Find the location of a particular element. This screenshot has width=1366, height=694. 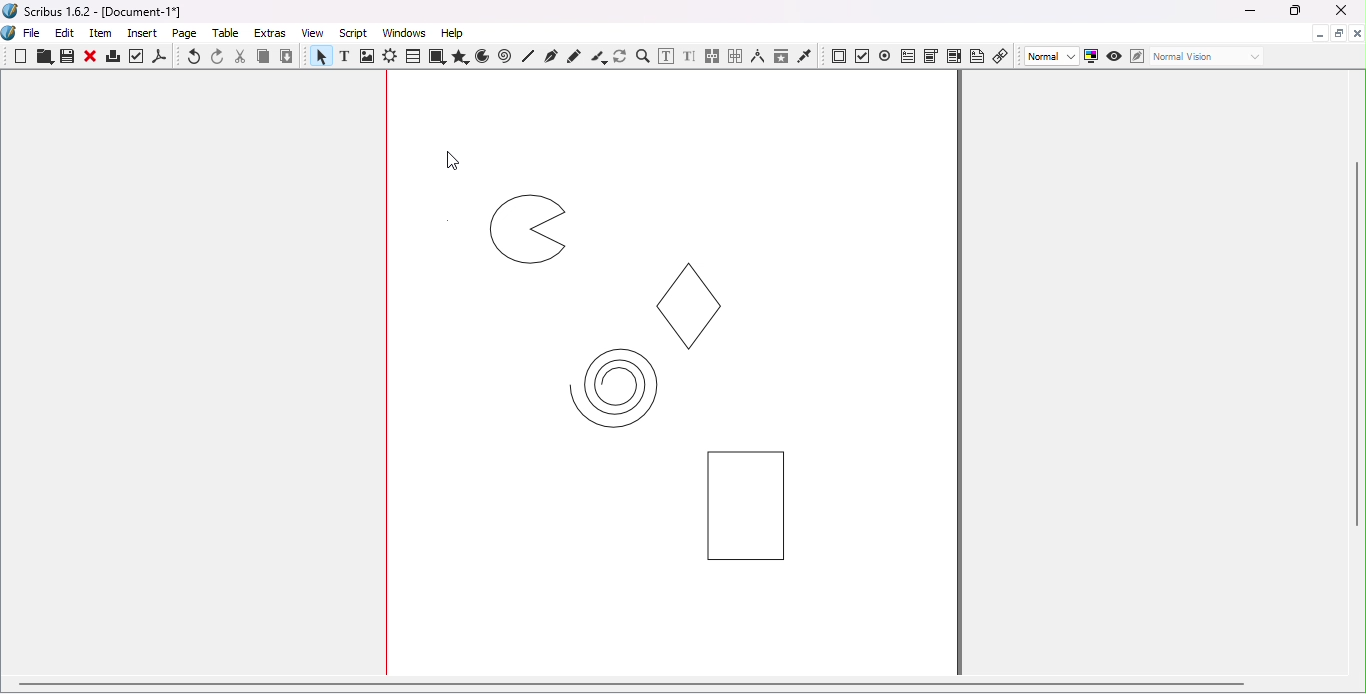

Item is located at coordinates (102, 34).